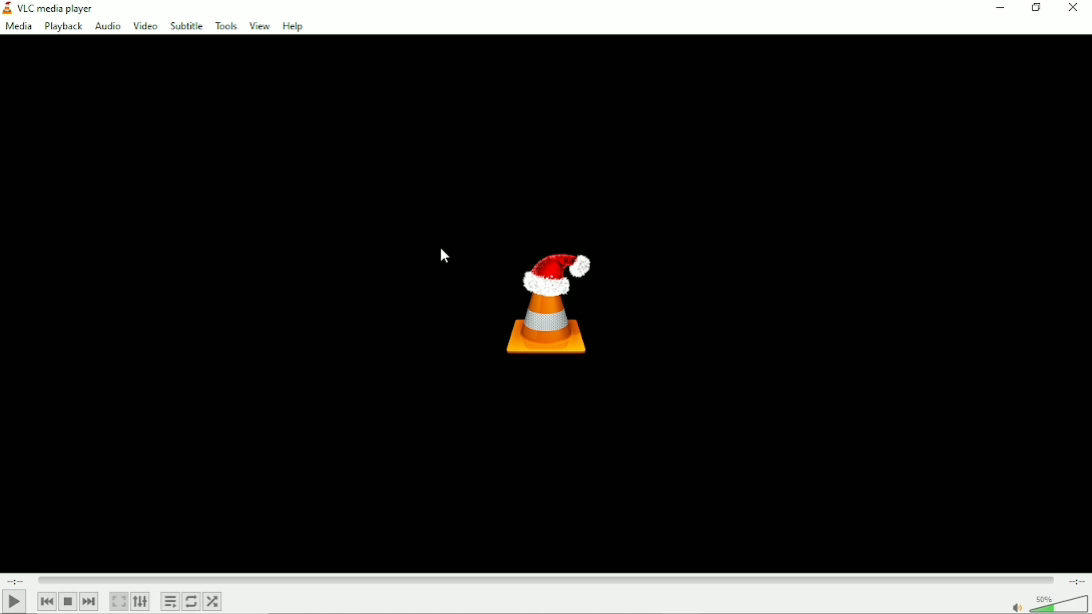  I want to click on Toggle playlist, so click(169, 601).